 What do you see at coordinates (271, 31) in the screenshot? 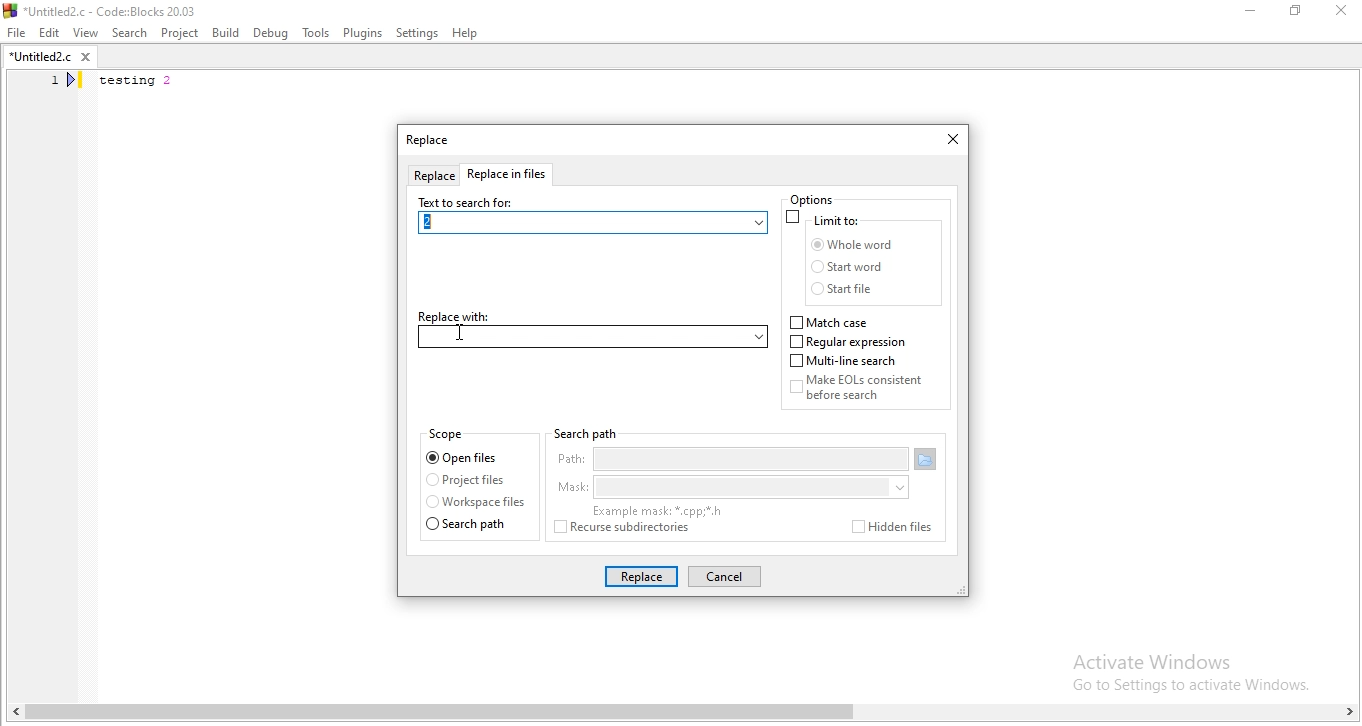
I see `Debug ` at bounding box center [271, 31].